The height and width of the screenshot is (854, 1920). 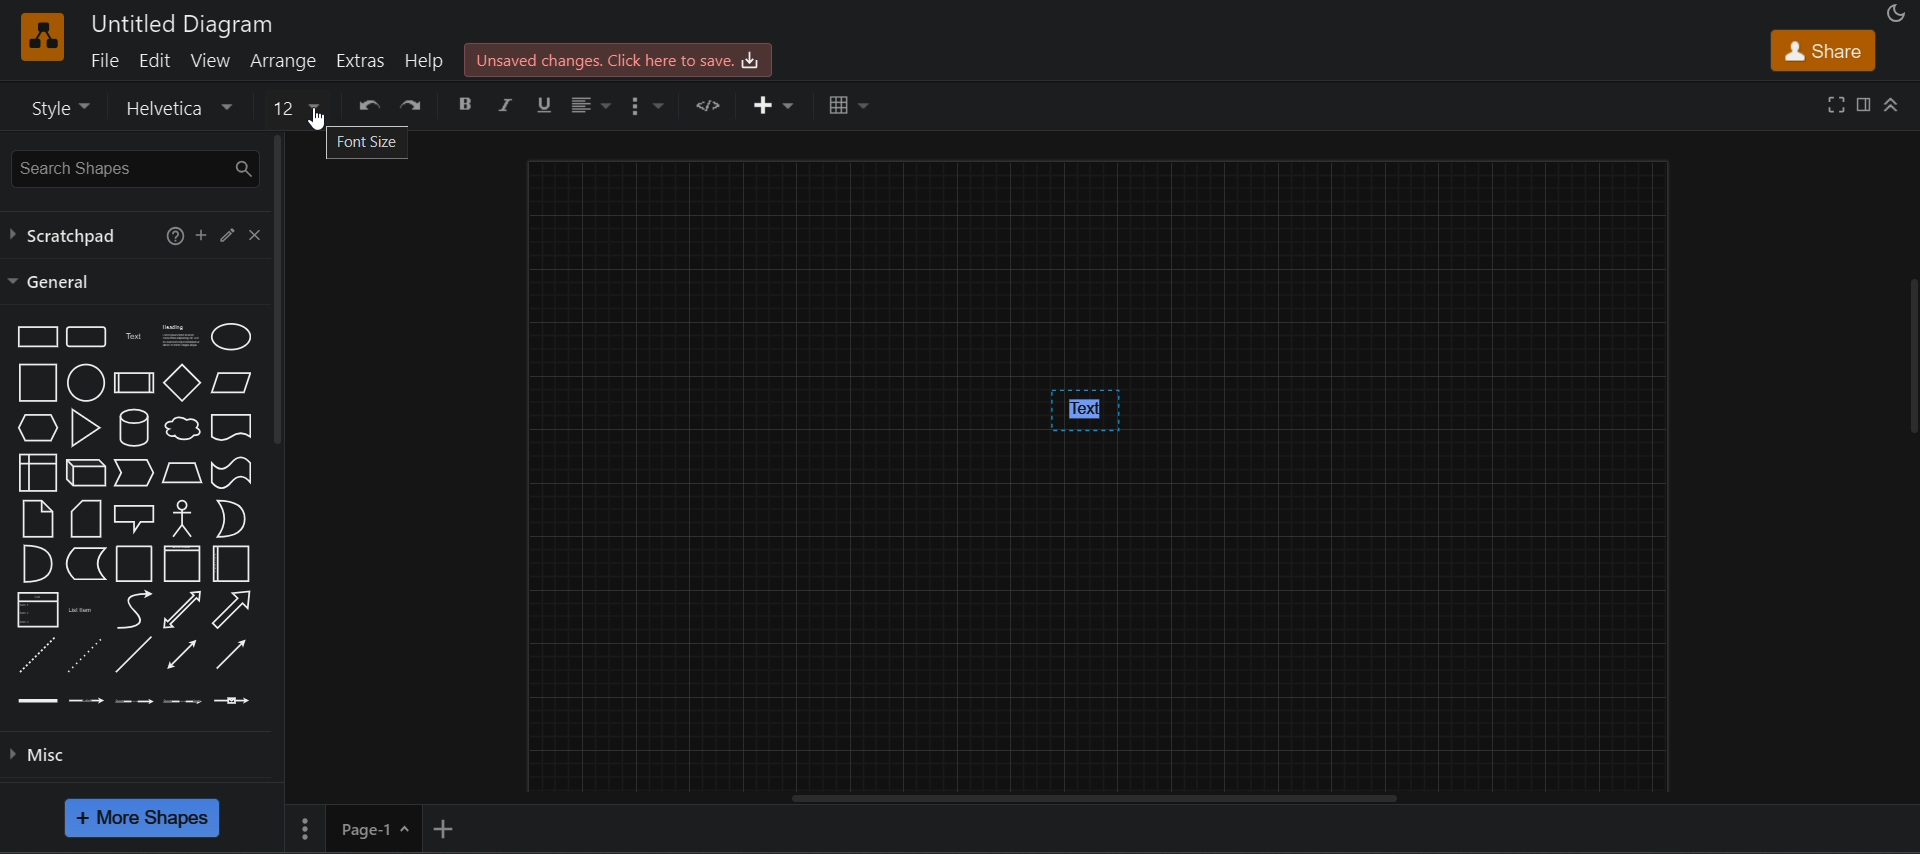 I want to click on Diamond, so click(x=182, y=382).